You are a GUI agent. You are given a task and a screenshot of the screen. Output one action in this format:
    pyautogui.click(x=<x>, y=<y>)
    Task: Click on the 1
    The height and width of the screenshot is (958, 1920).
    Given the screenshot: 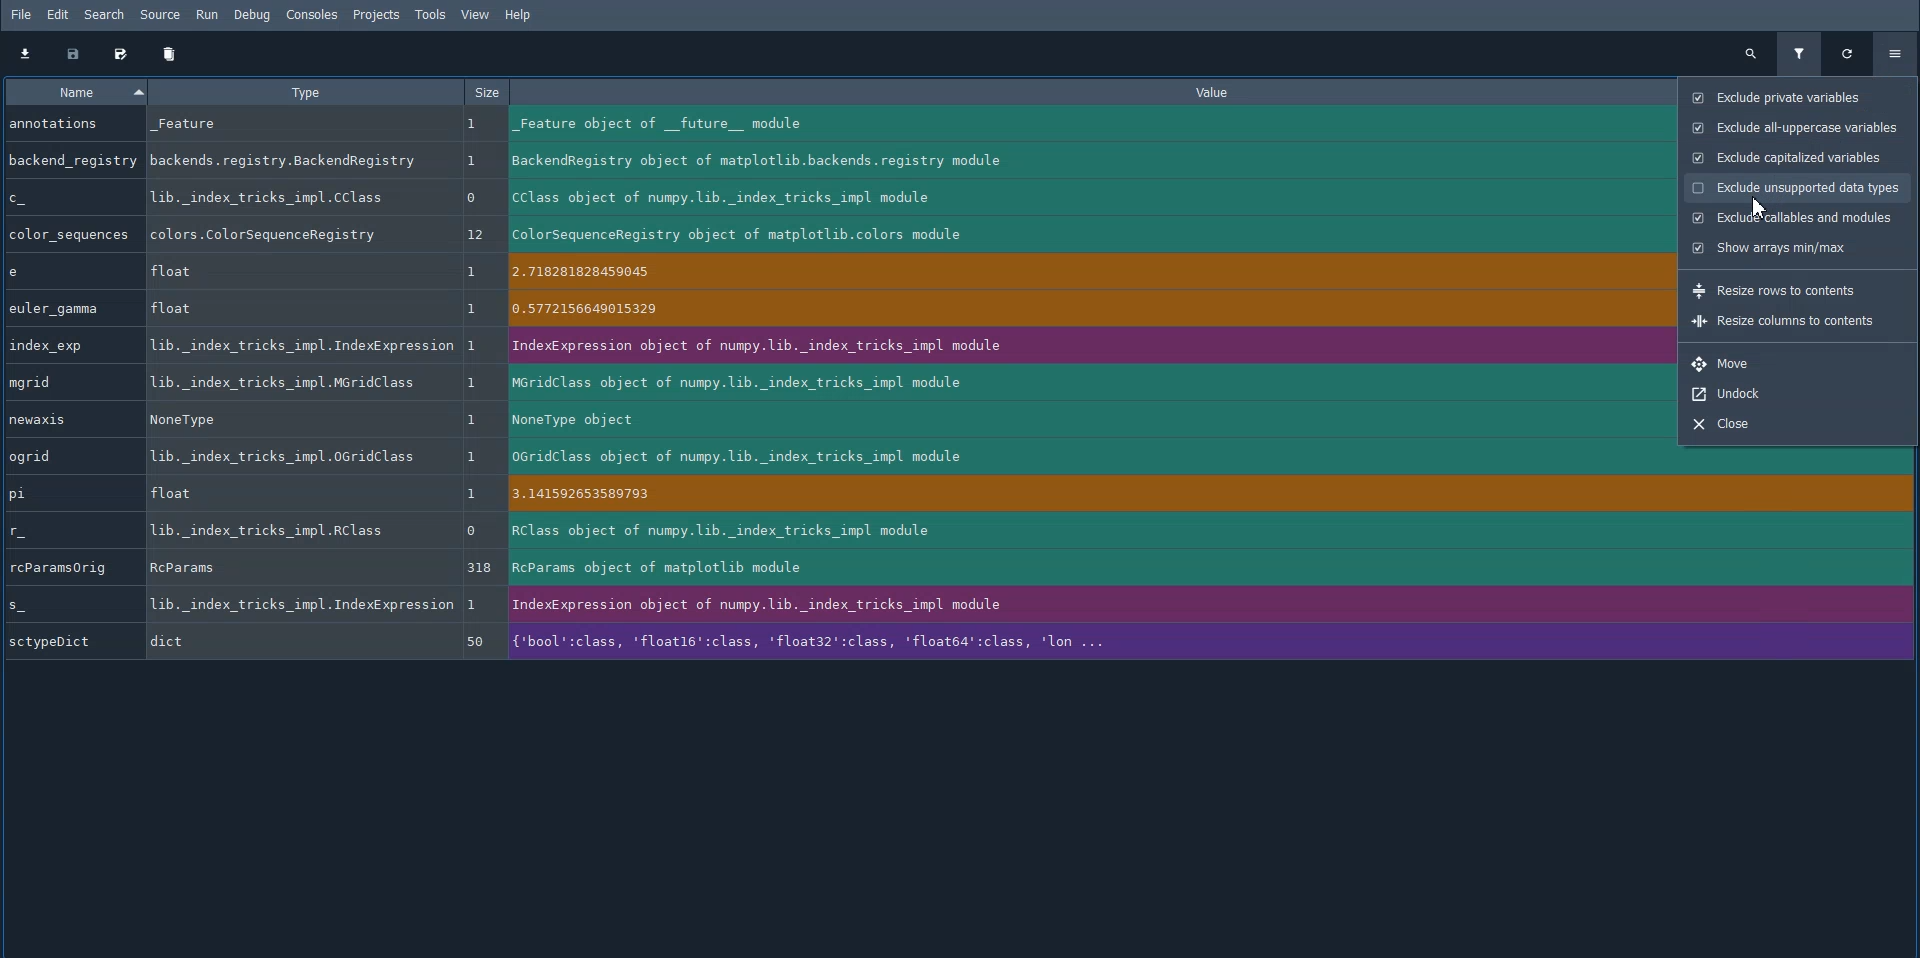 What is the action you would take?
    pyautogui.click(x=474, y=494)
    